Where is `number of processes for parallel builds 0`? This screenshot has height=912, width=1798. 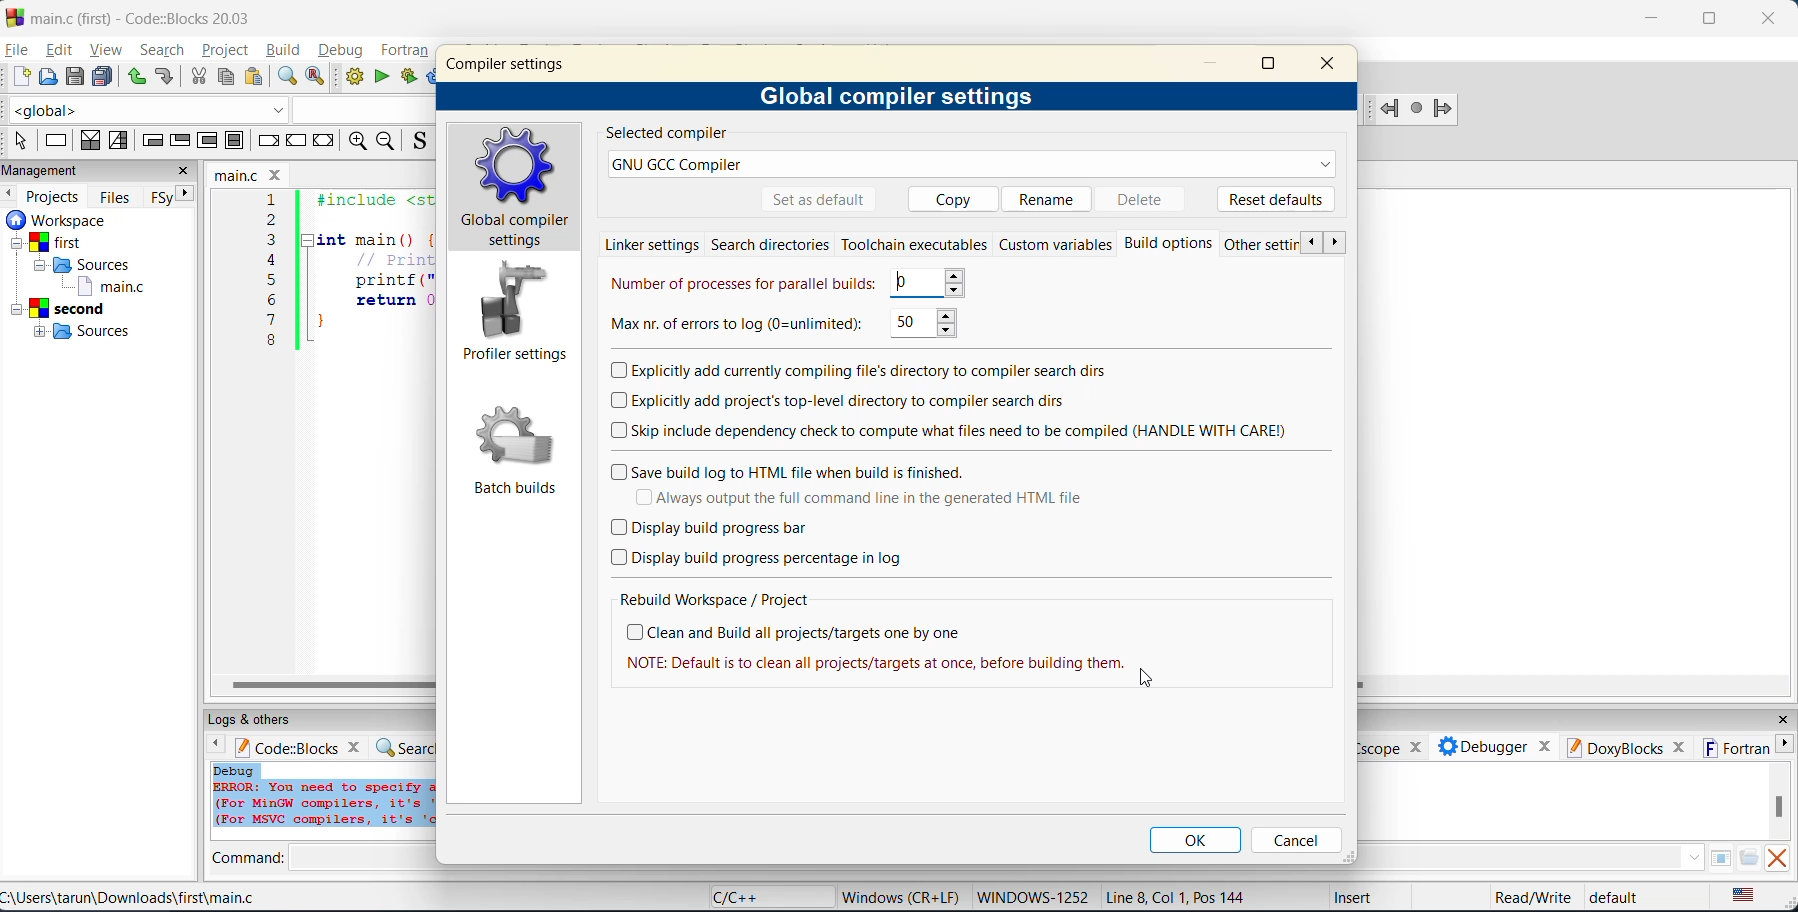
number of processes for parallel builds 0 is located at coordinates (786, 283).